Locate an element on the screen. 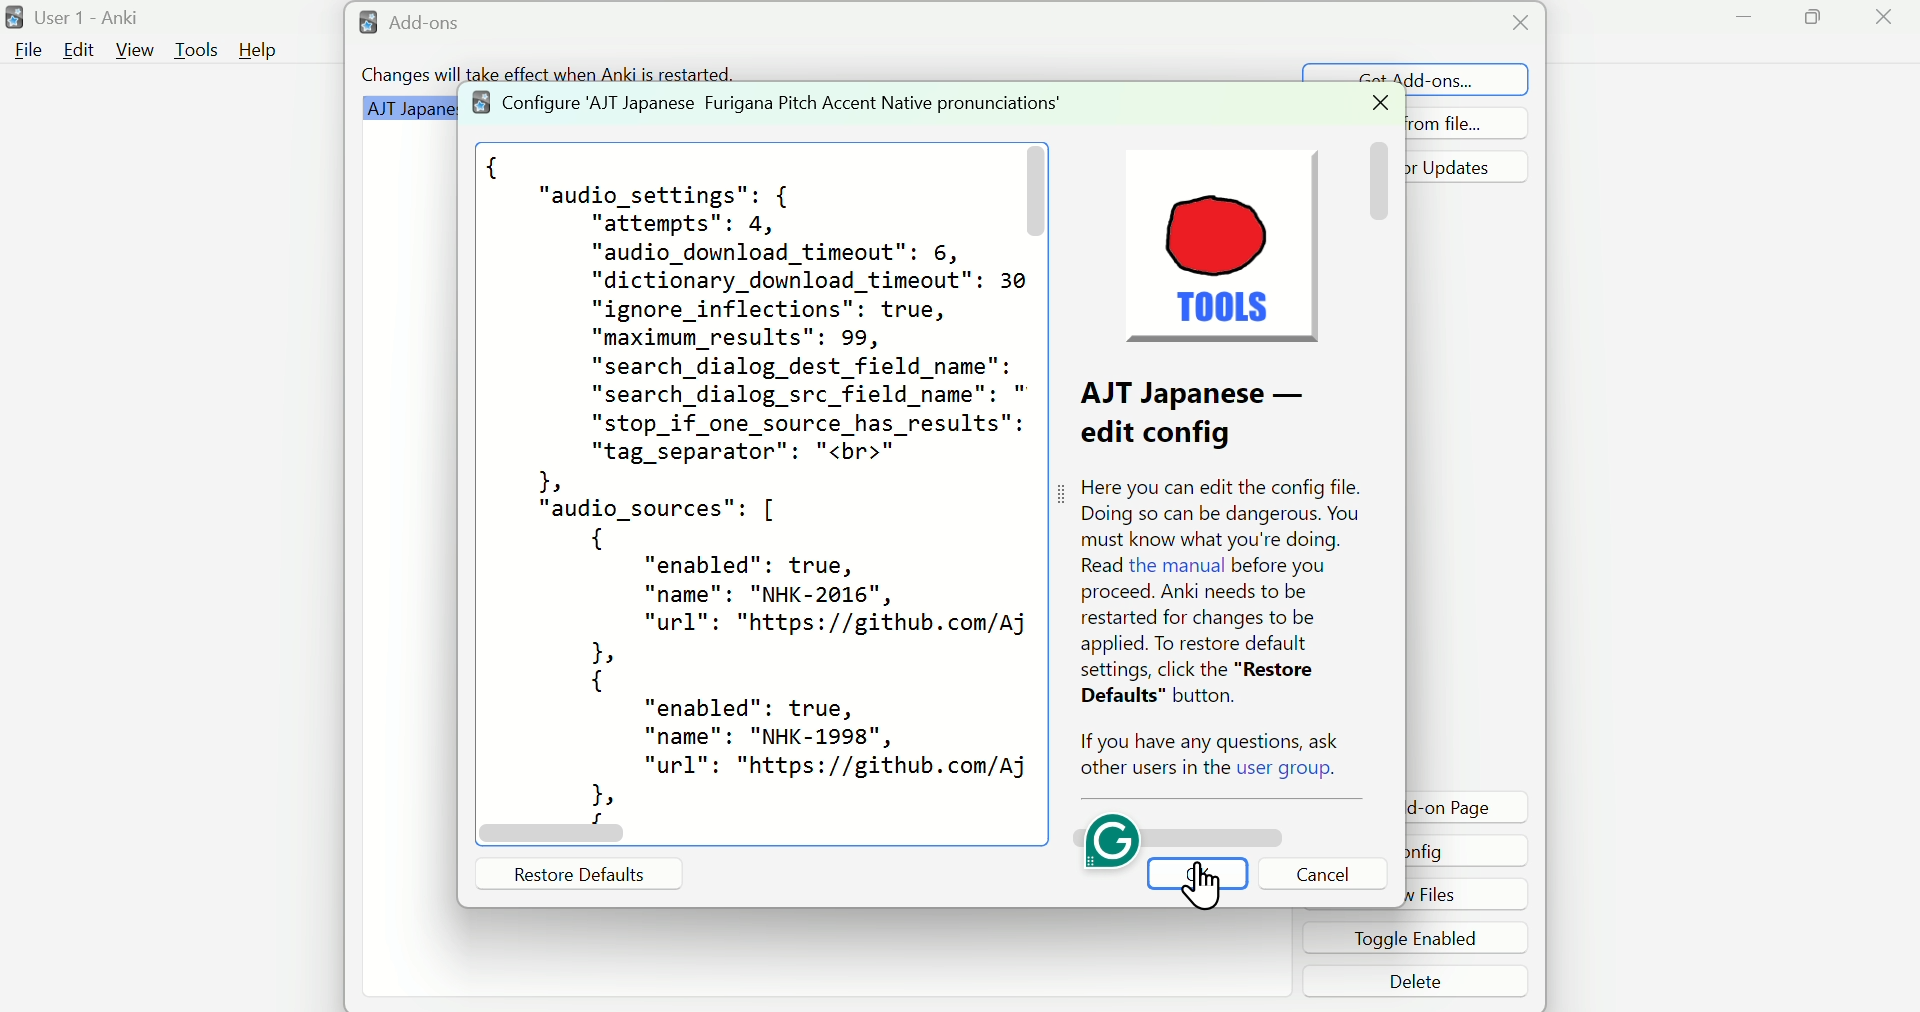  OK is located at coordinates (1198, 873).